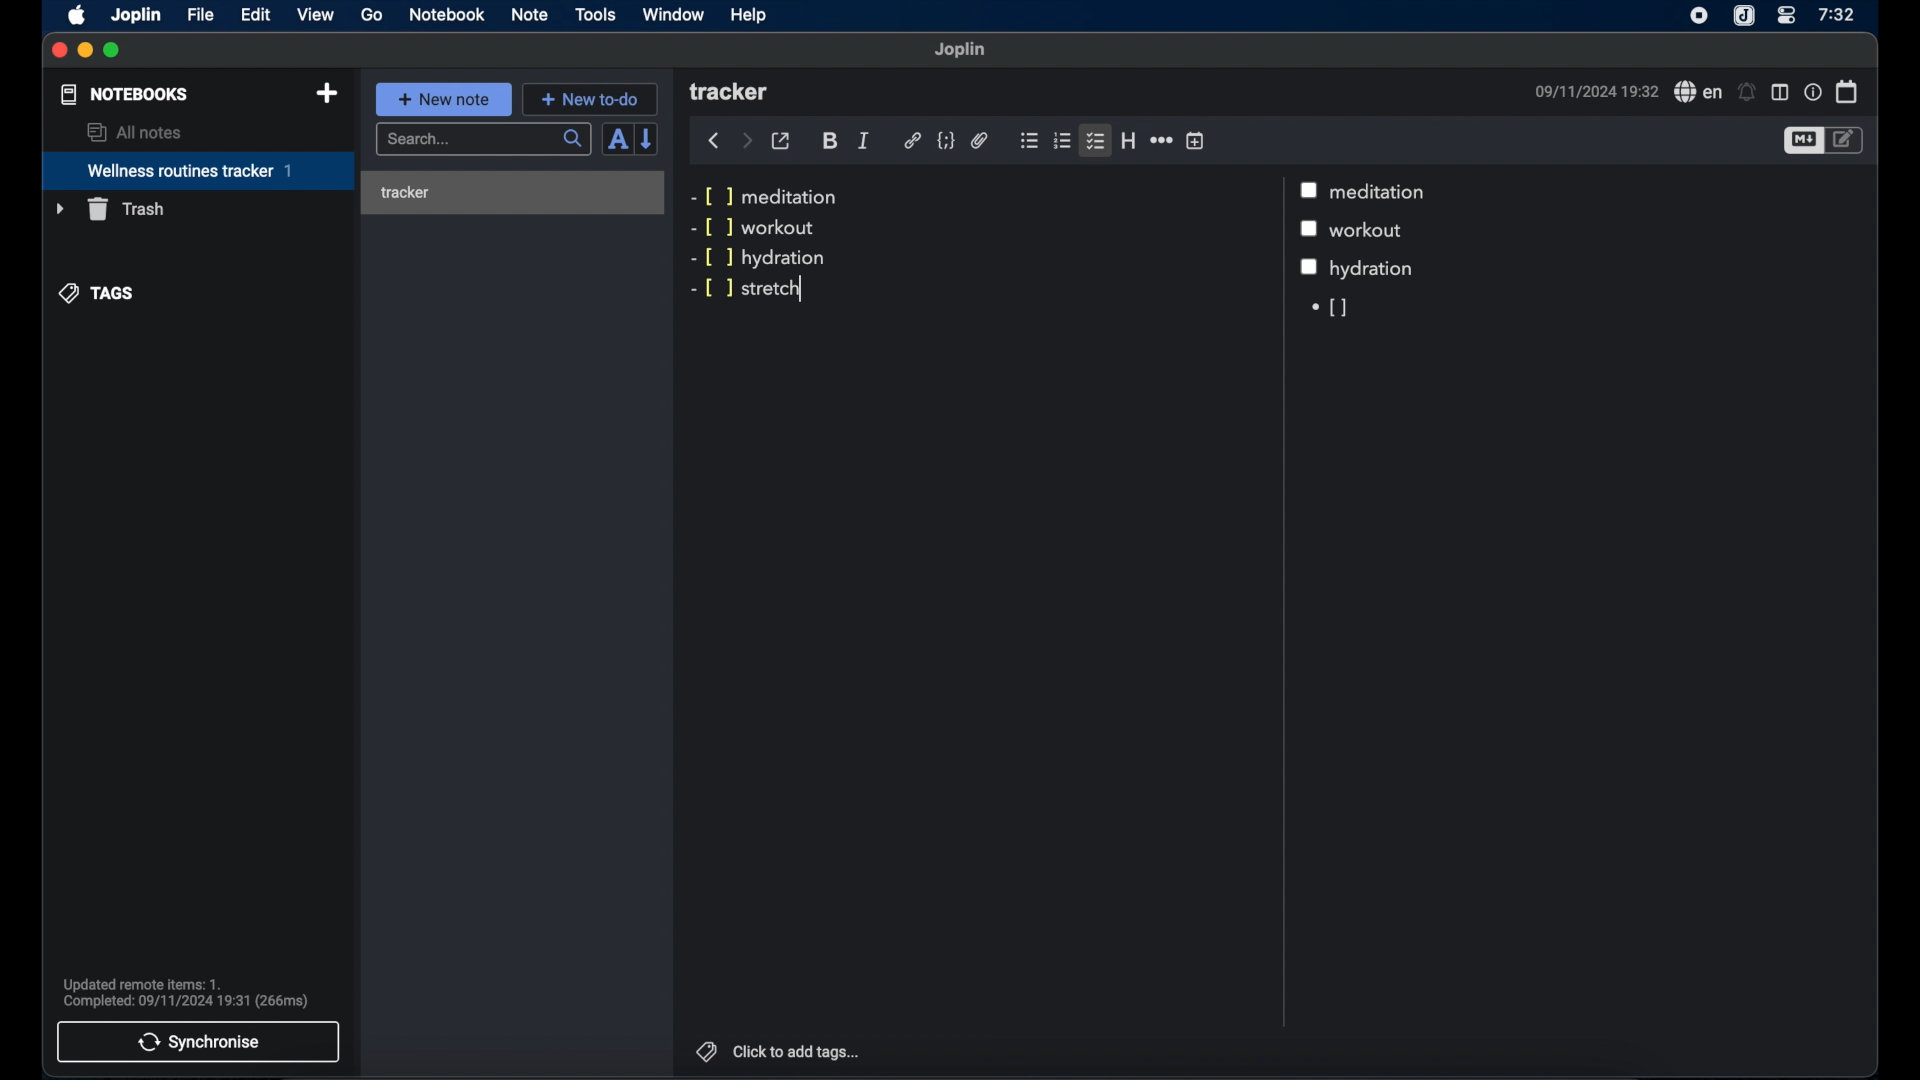 This screenshot has width=1920, height=1080. Describe the element at coordinates (749, 290) in the screenshot. I see `-[ ] stretch` at that location.